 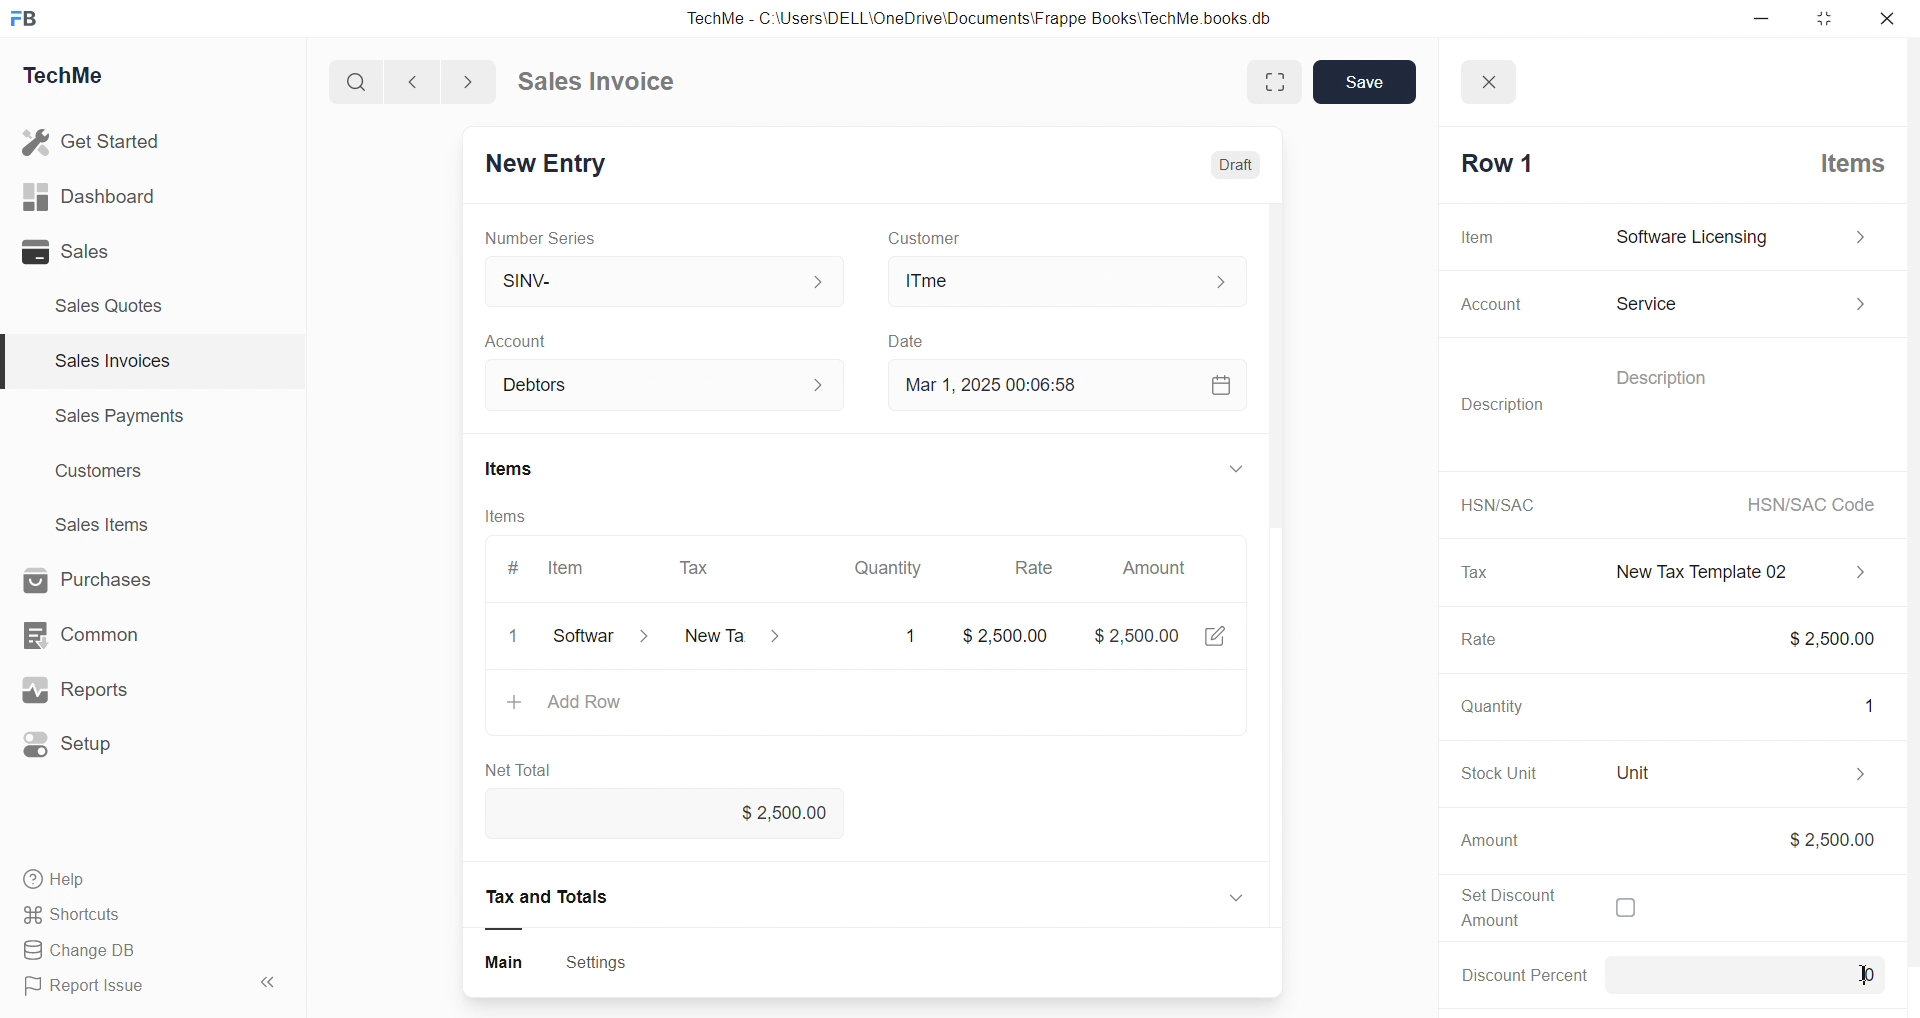 I want to click on Description, so click(x=1508, y=404).